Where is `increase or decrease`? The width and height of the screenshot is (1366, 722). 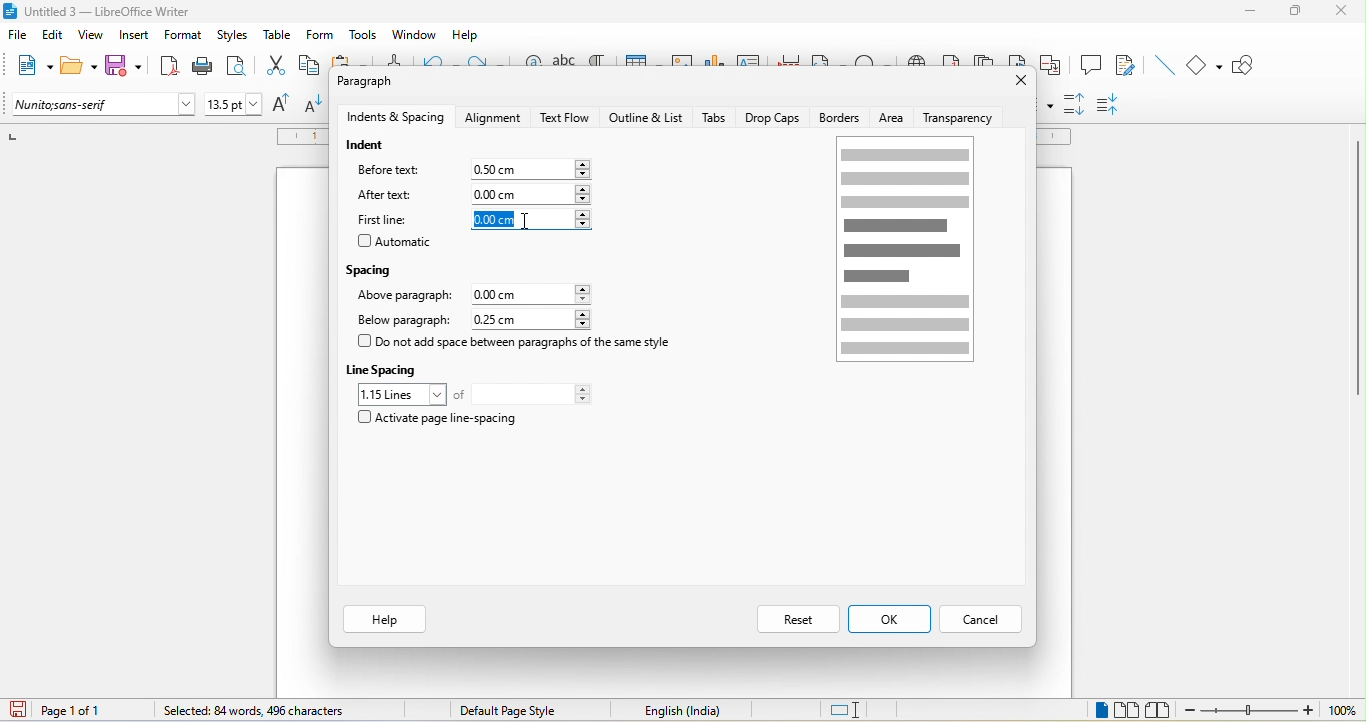 increase or decrease is located at coordinates (583, 195).